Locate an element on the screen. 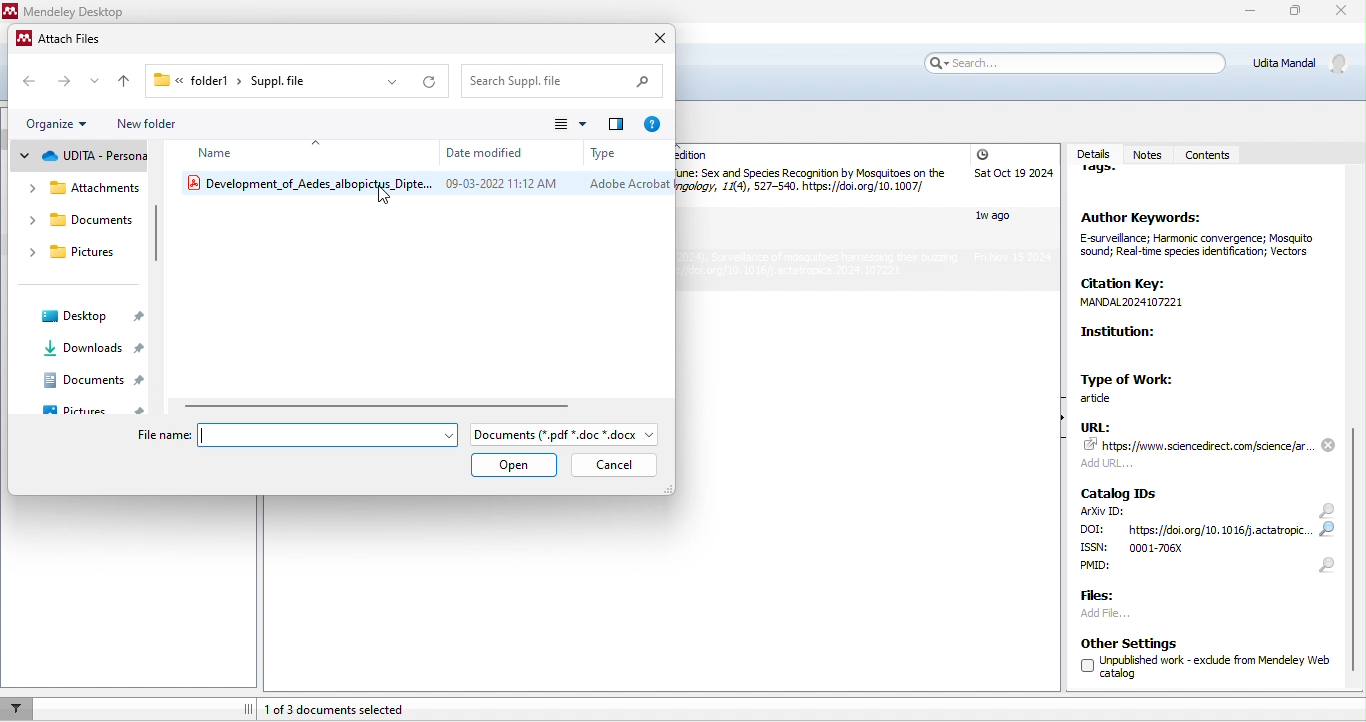 This screenshot has width=1366, height=722. pictures is located at coordinates (91, 405).